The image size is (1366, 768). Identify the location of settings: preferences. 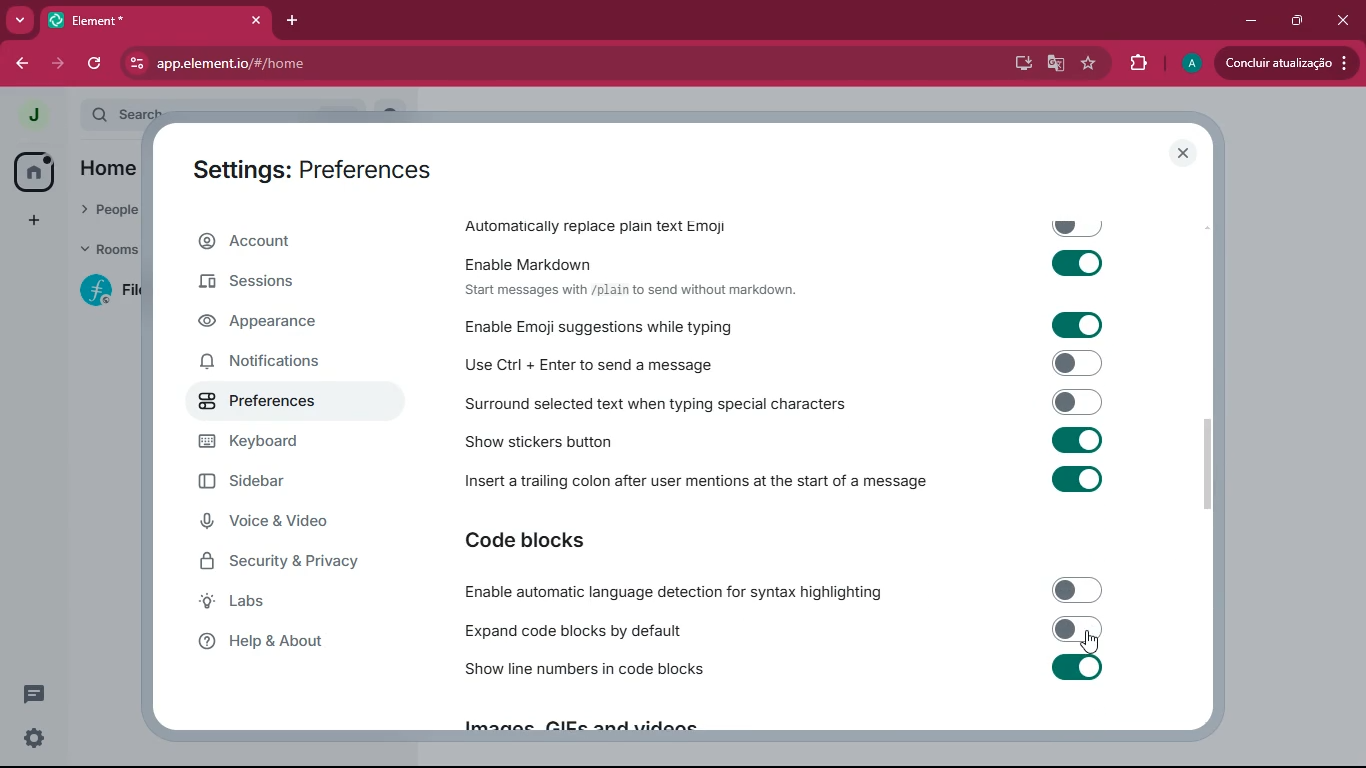
(313, 167).